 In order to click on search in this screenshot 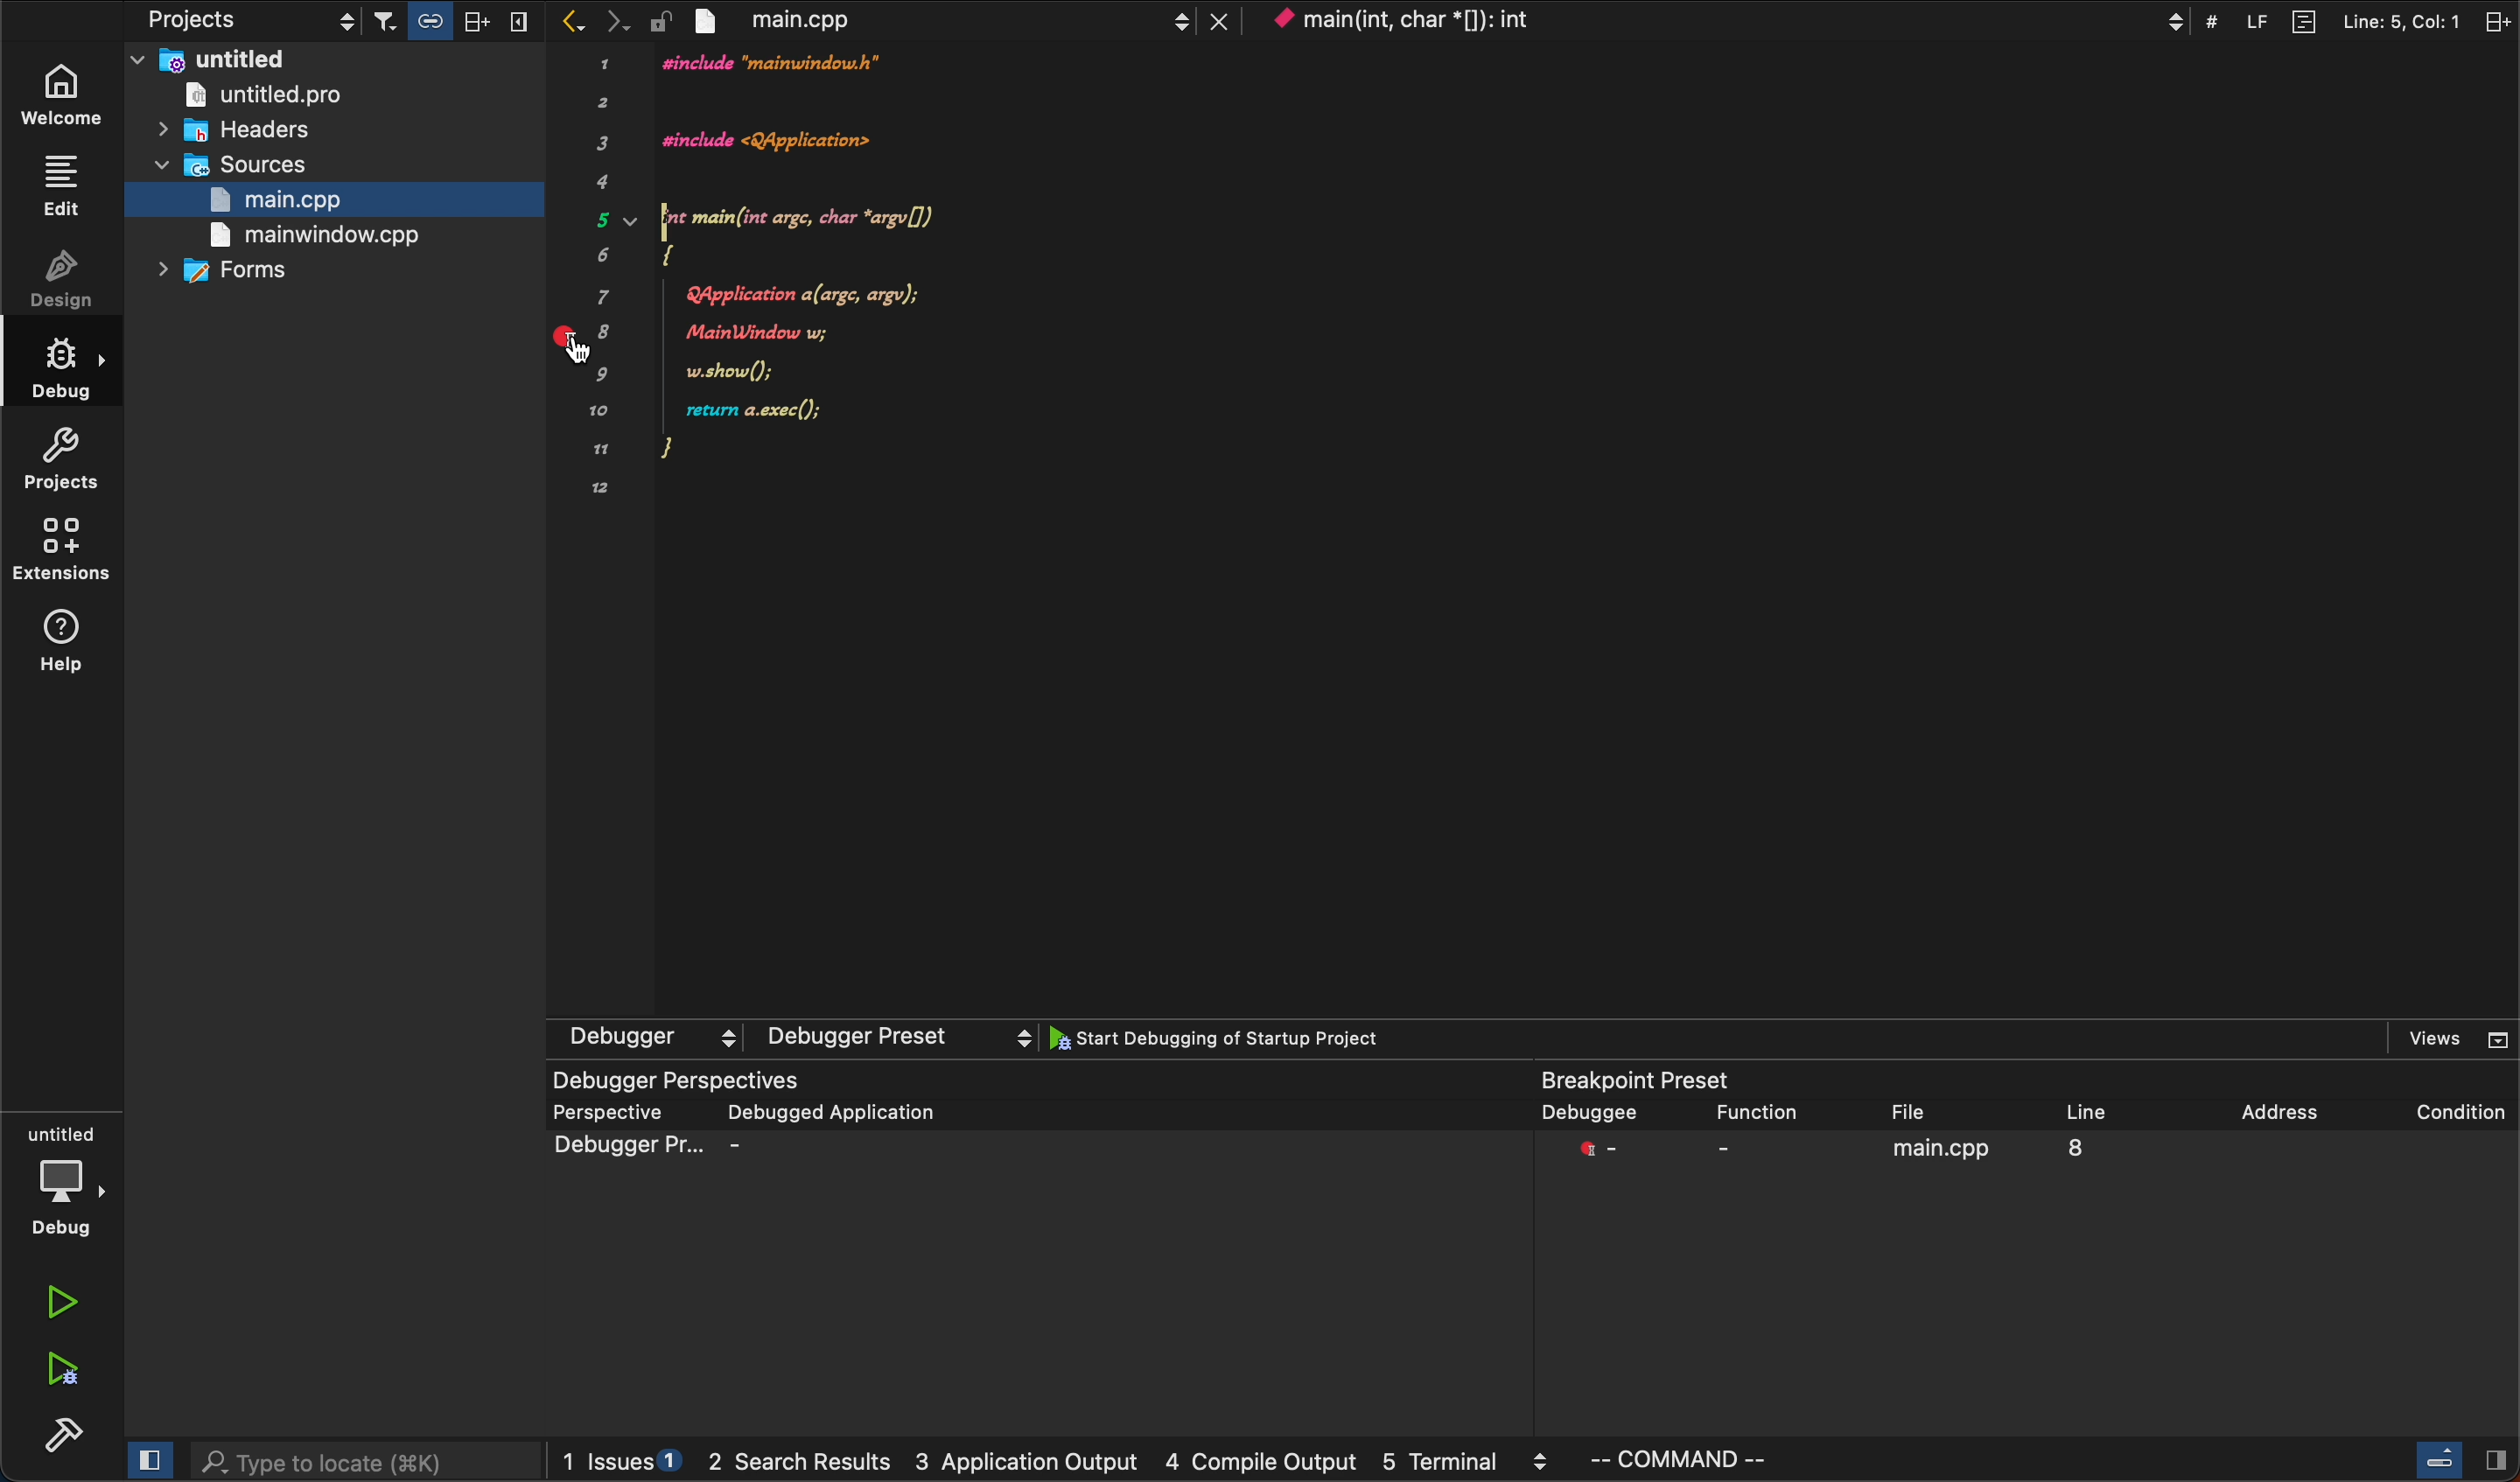, I will do `click(363, 1458)`.